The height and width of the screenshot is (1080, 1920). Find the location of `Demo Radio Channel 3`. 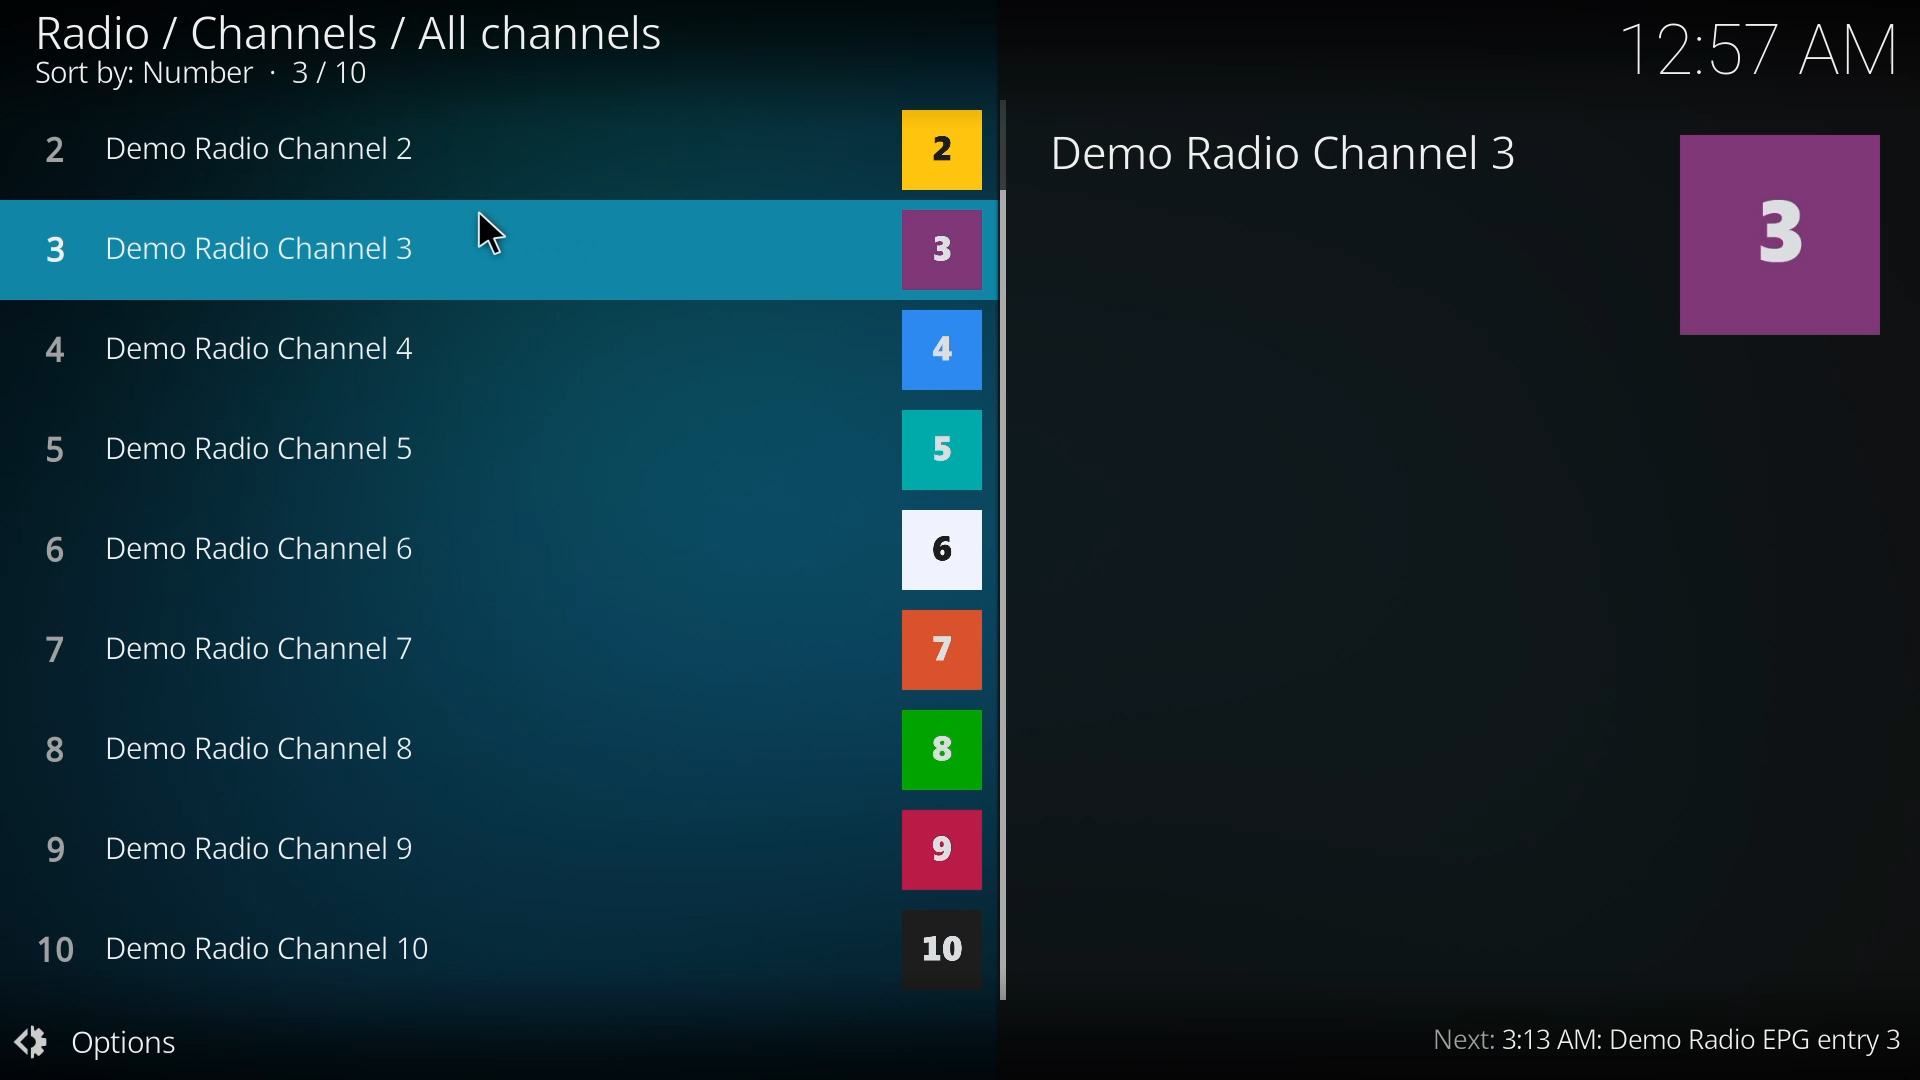

Demo Radio Channel 3 is located at coordinates (1277, 151).